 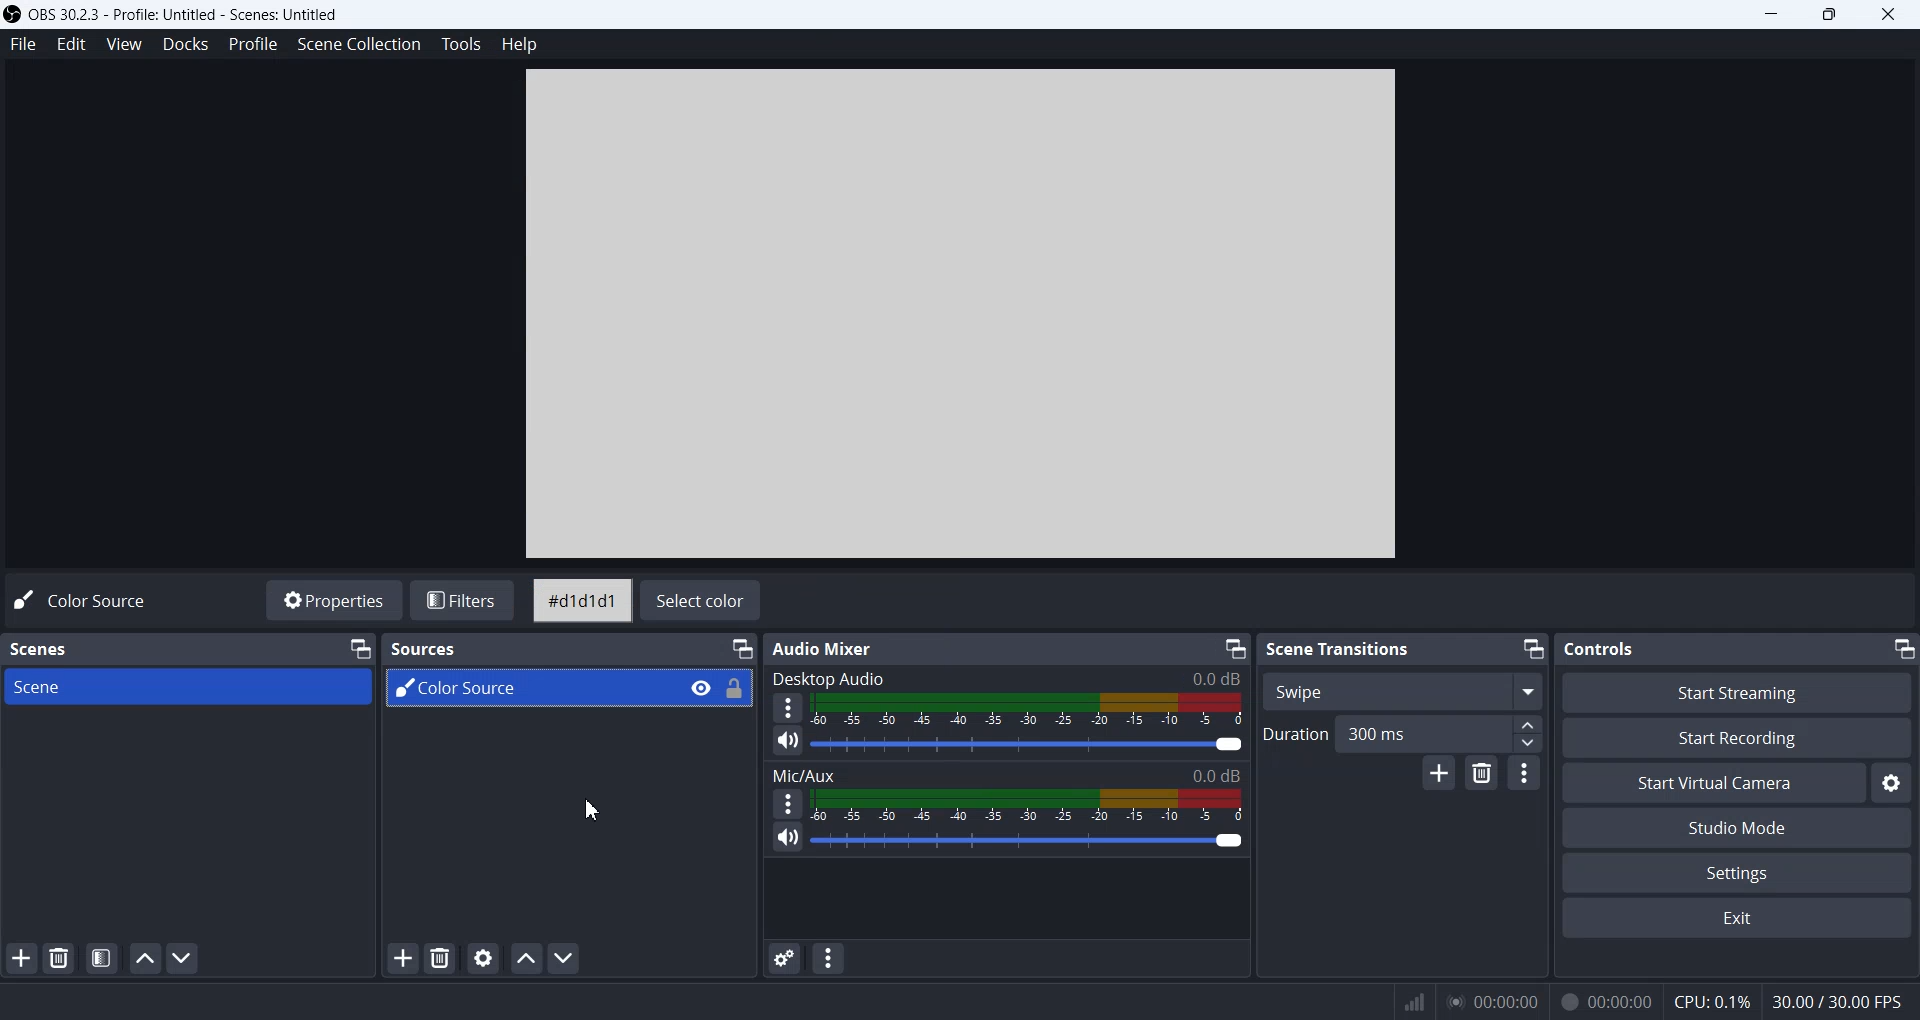 What do you see at coordinates (123, 43) in the screenshot?
I see `View` at bounding box center [123, 43].